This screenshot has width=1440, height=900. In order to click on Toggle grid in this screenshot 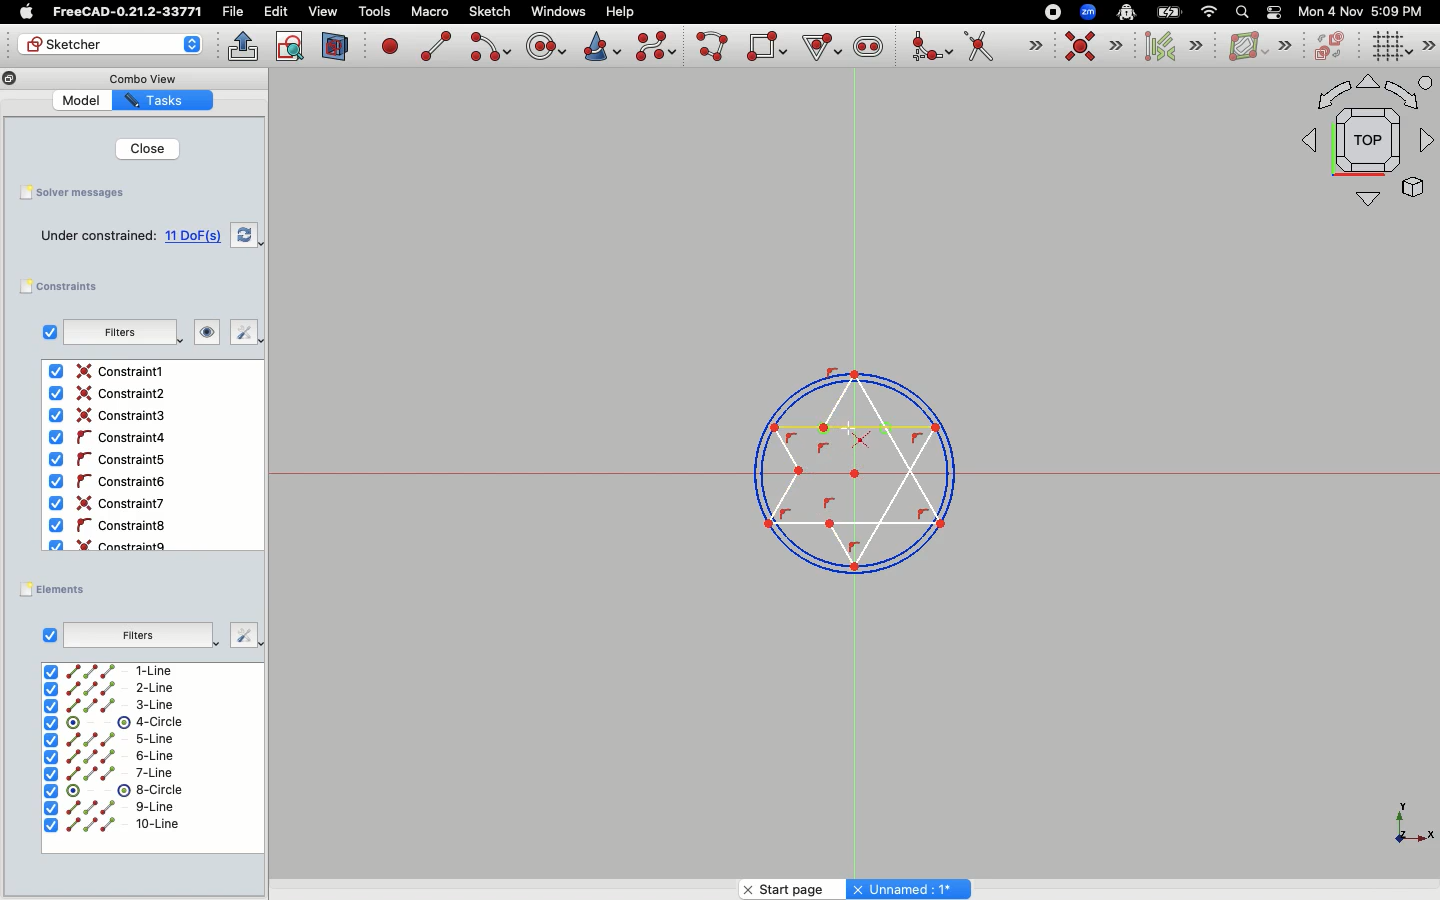, I will do `click(1389, 47)`.